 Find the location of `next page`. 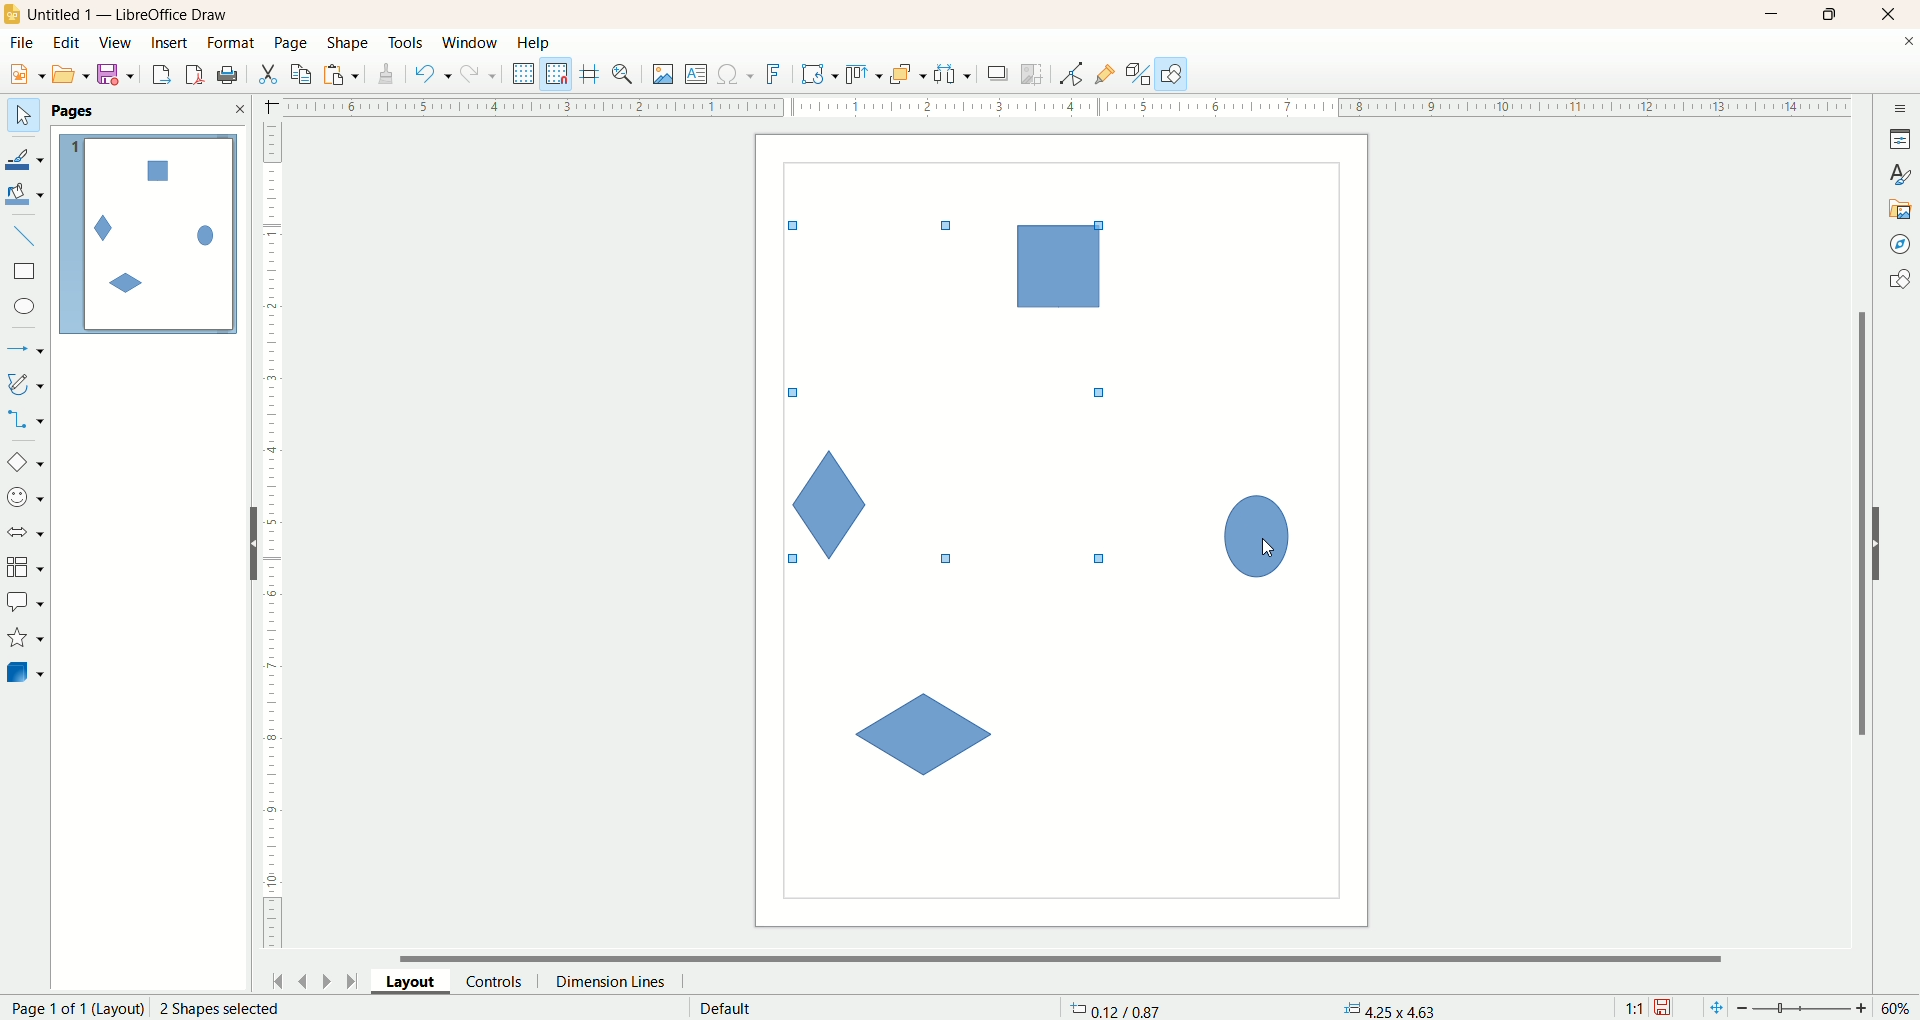

next page is located at coordinates (327, 980).